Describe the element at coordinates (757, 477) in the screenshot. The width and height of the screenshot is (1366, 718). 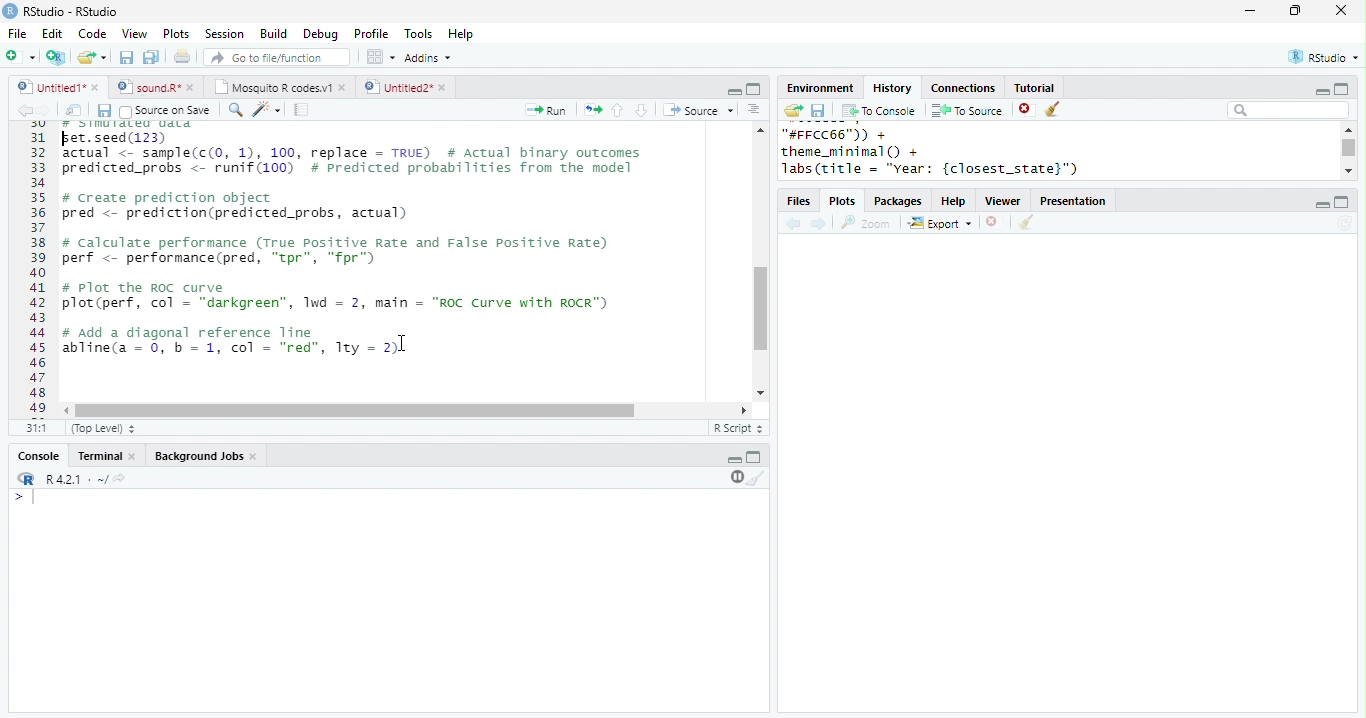
I see `clear` at that location.